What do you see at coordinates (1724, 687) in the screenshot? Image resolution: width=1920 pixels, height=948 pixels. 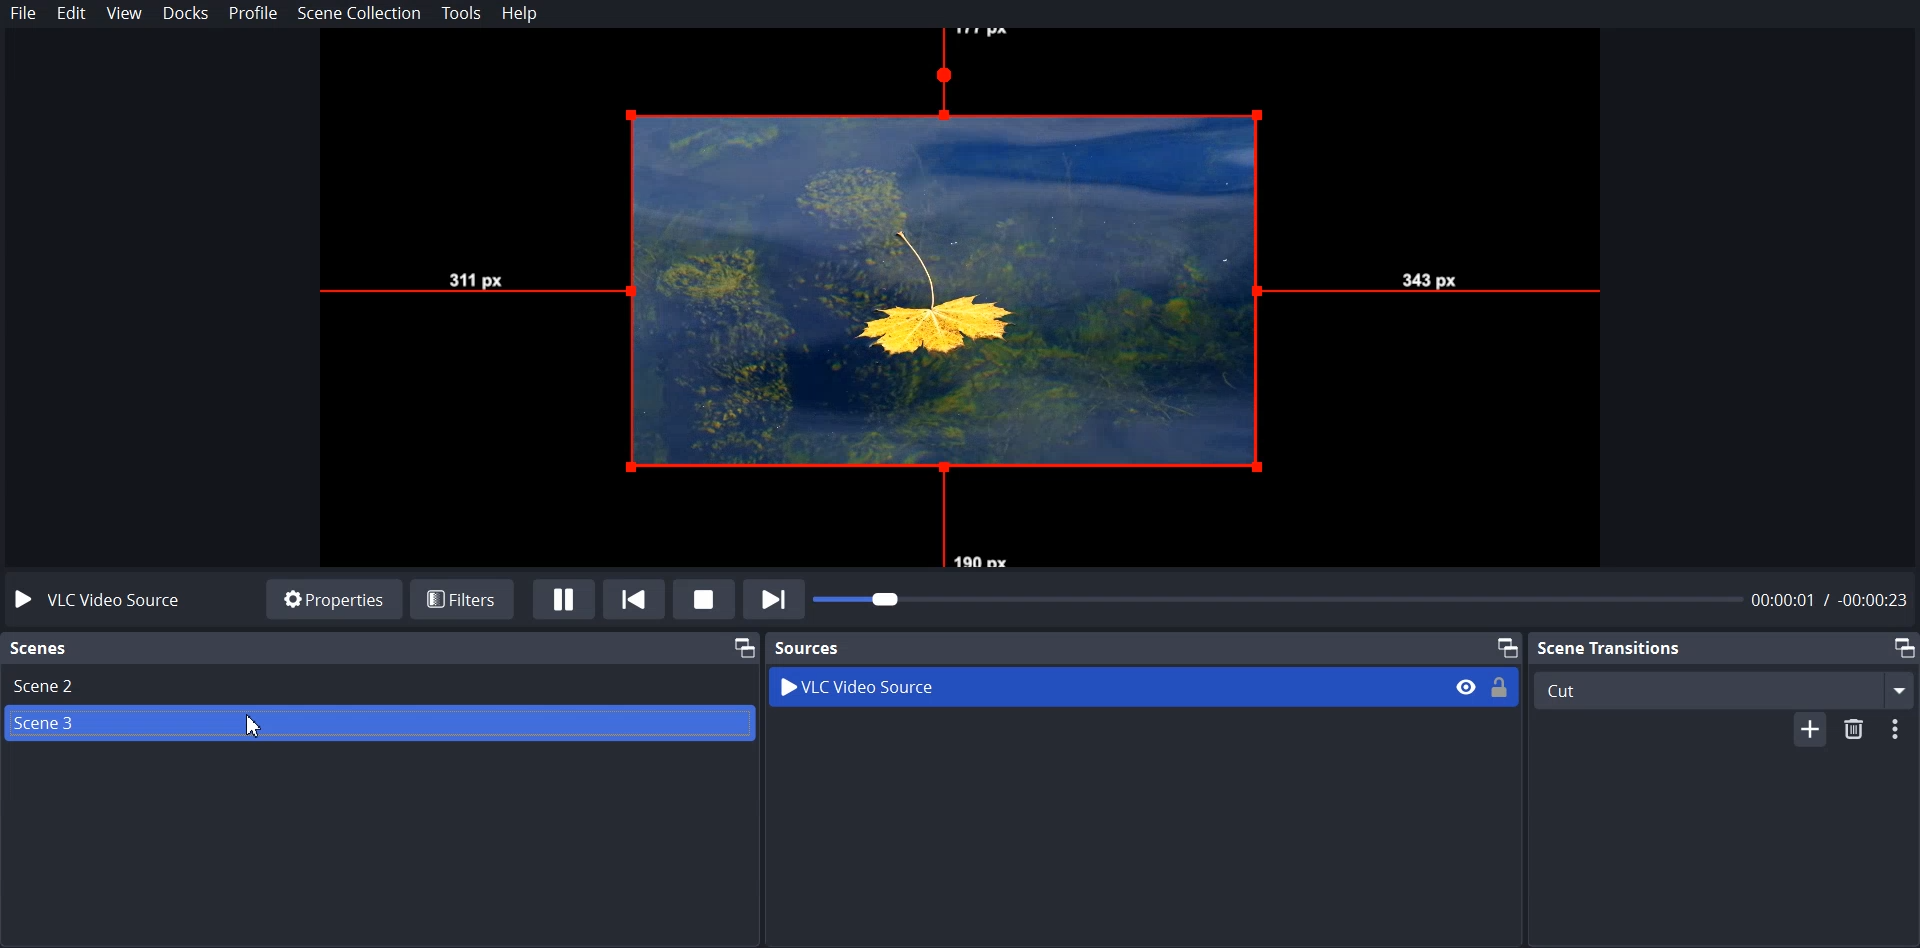 I see `Cut` at bounding box center [1724, 687].